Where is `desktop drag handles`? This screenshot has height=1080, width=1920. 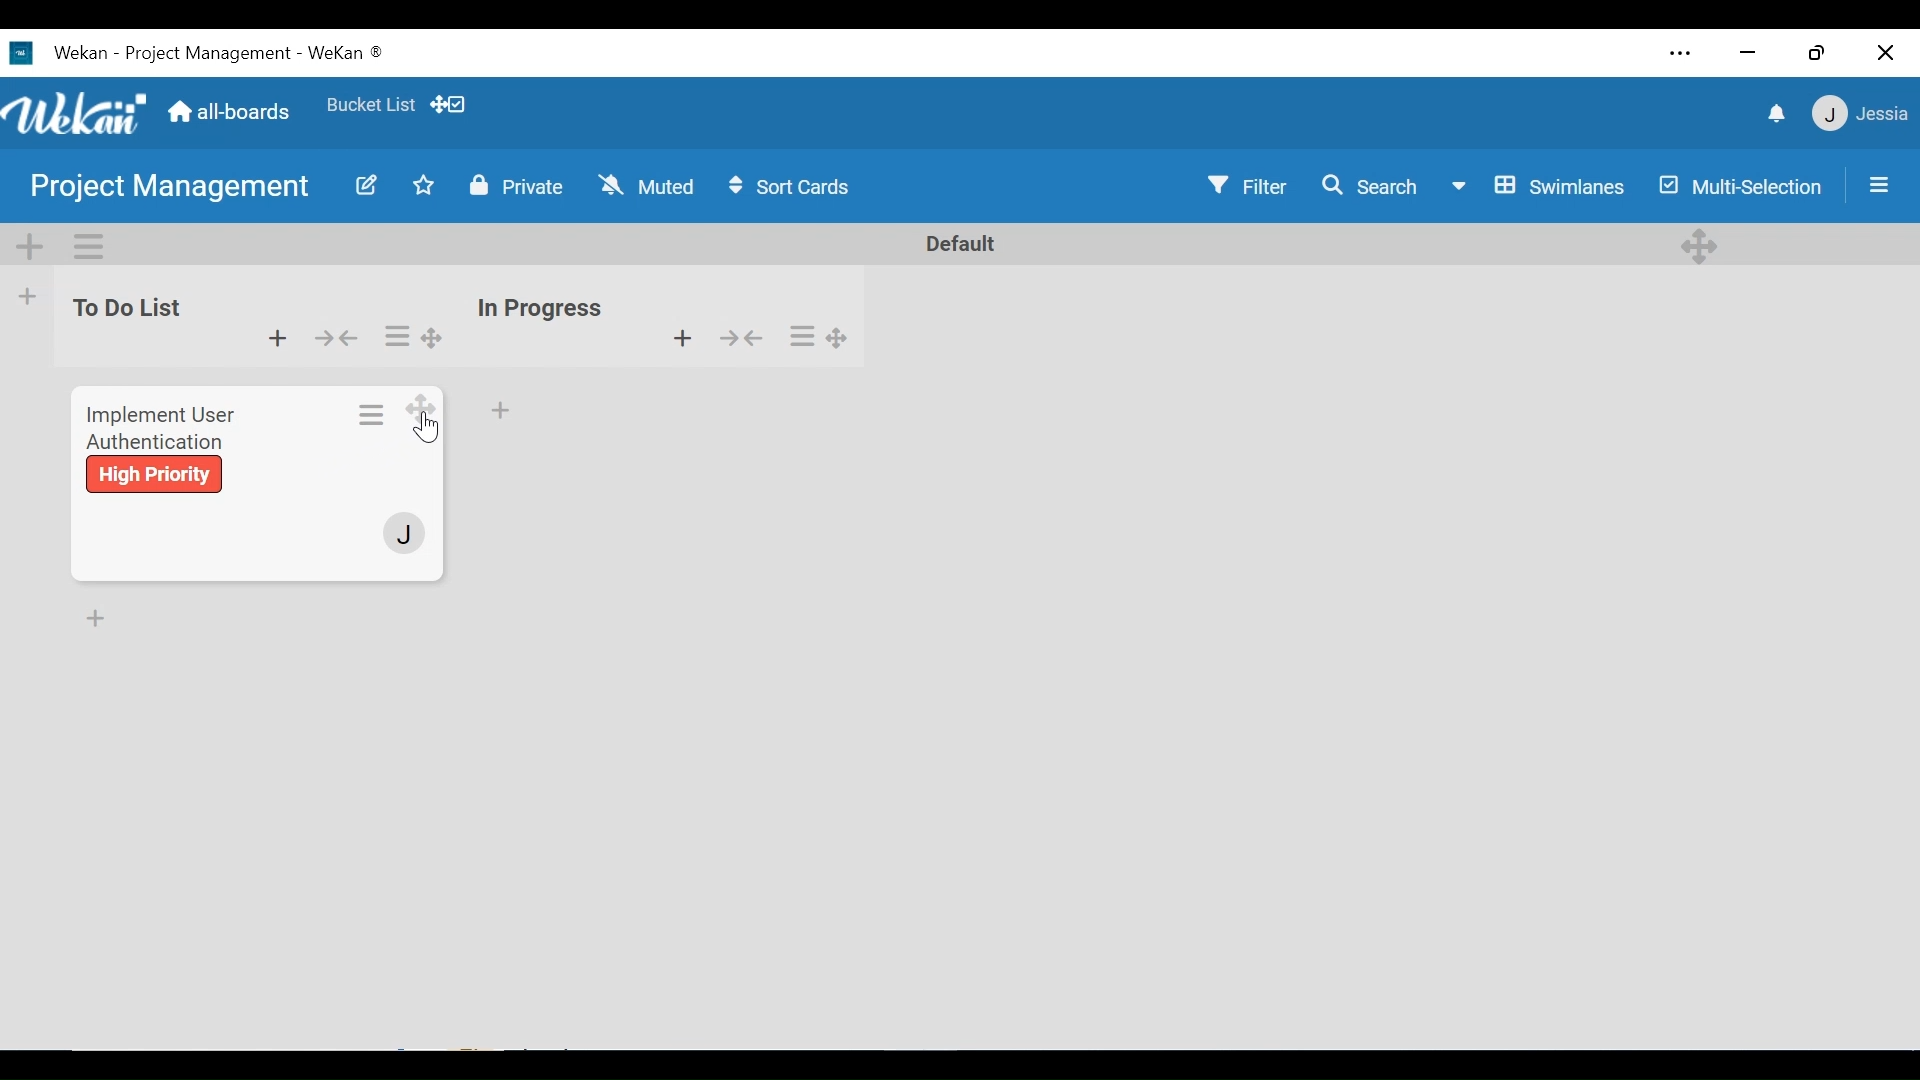
desktop drag handles is located at coordinates (839, 336).